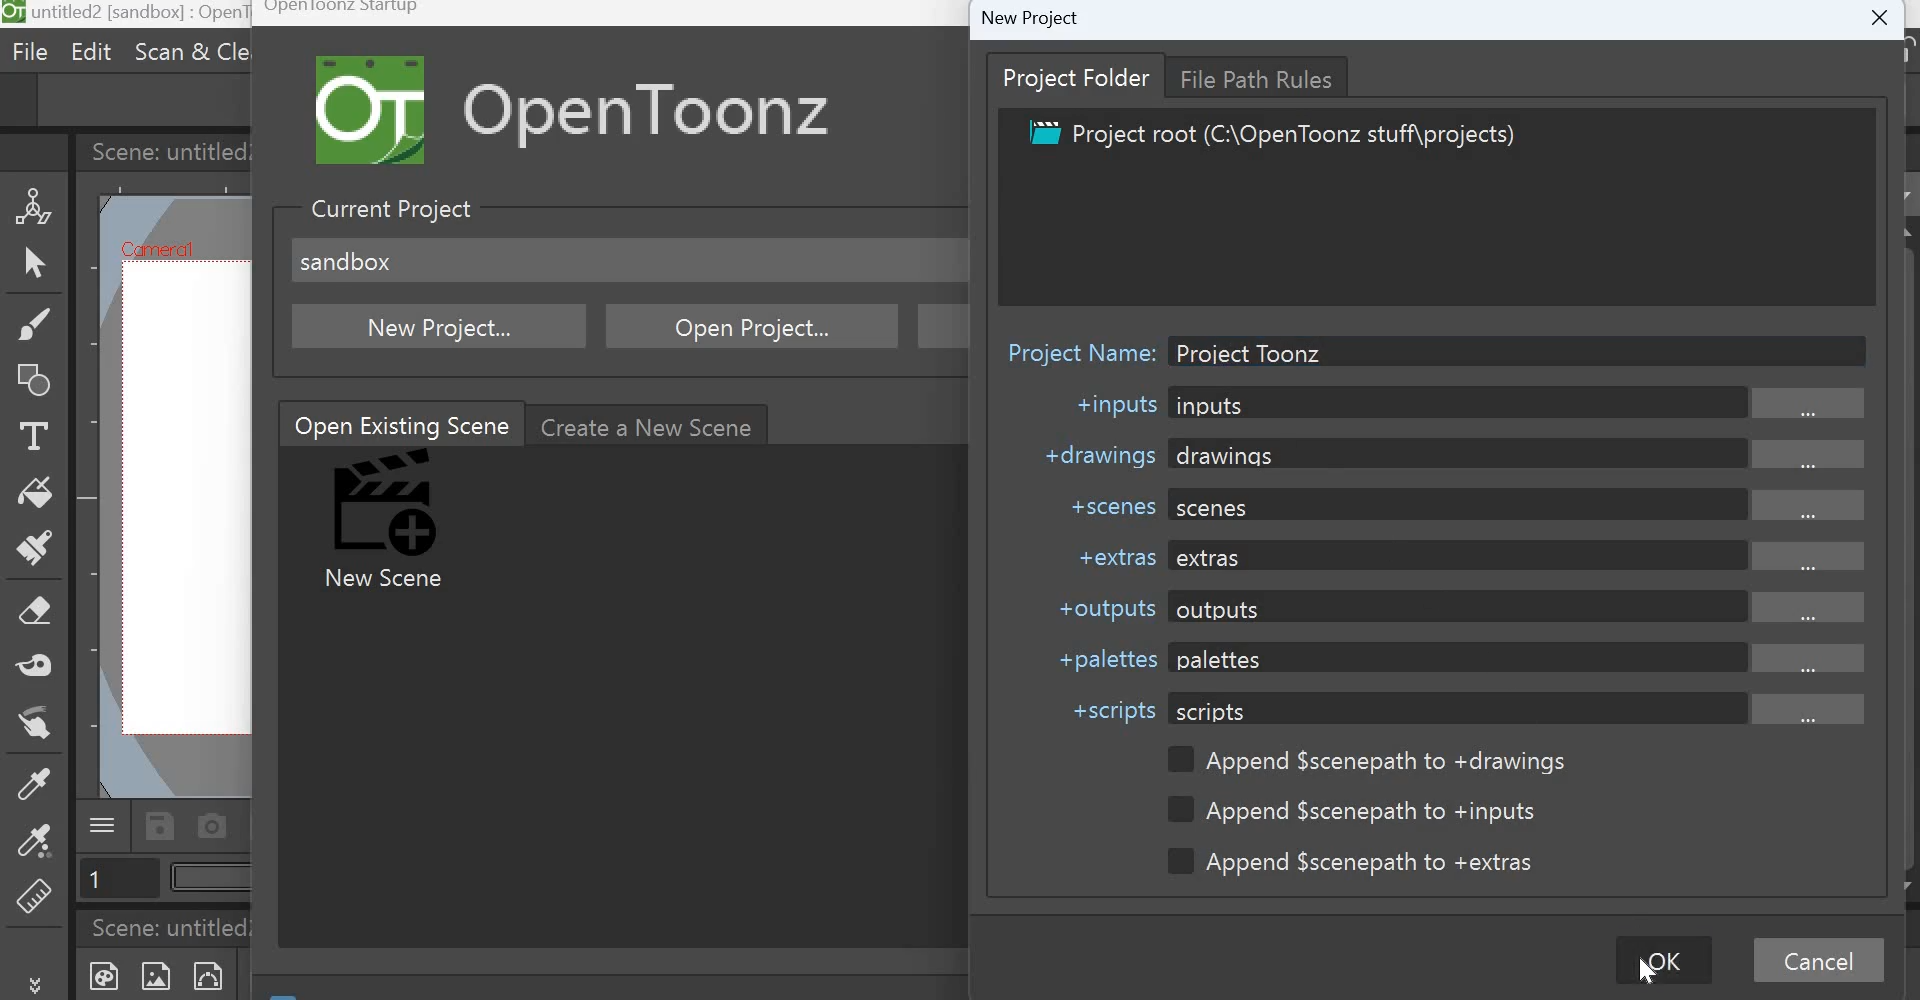 This screenshot has width=1920, height=1000. Describe the element at coordinates (346, 261) in the screenshot. I see `sandbox` at that location.